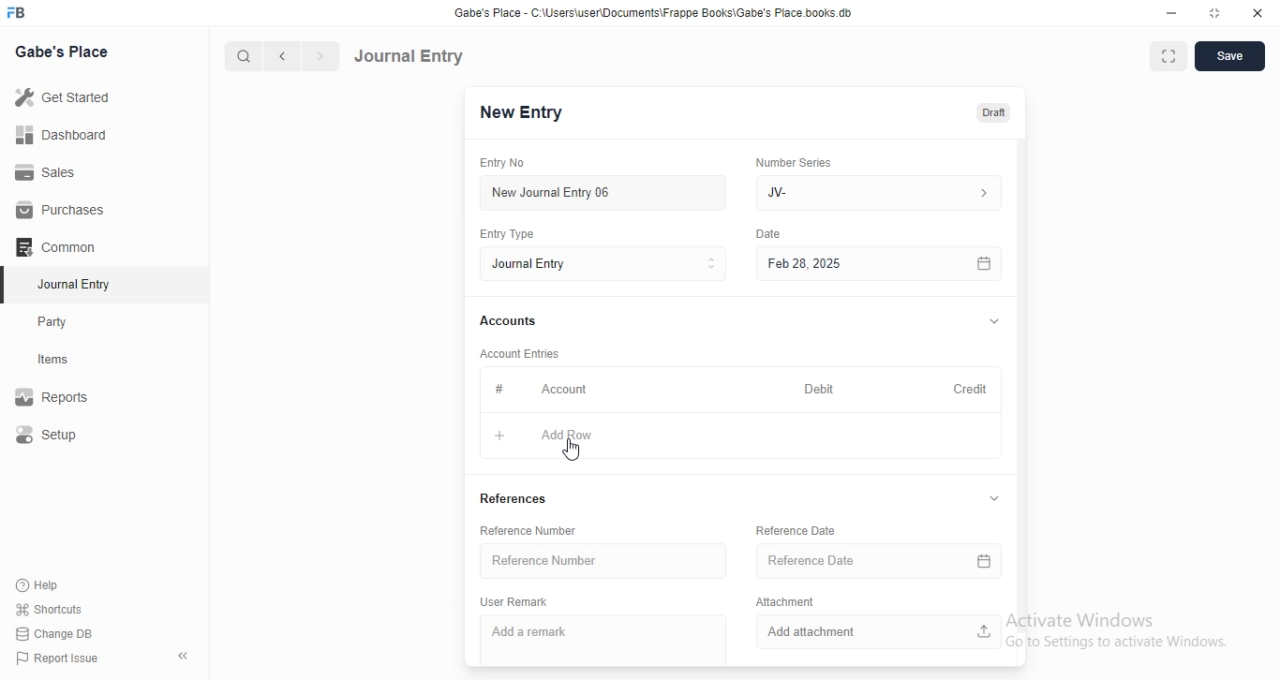 The height and width of the screenshot is (680, 1280). What do you see at coordinates (602, 264) in the screenshot?
I see `Entry Type` at bounding box center [602, 264].